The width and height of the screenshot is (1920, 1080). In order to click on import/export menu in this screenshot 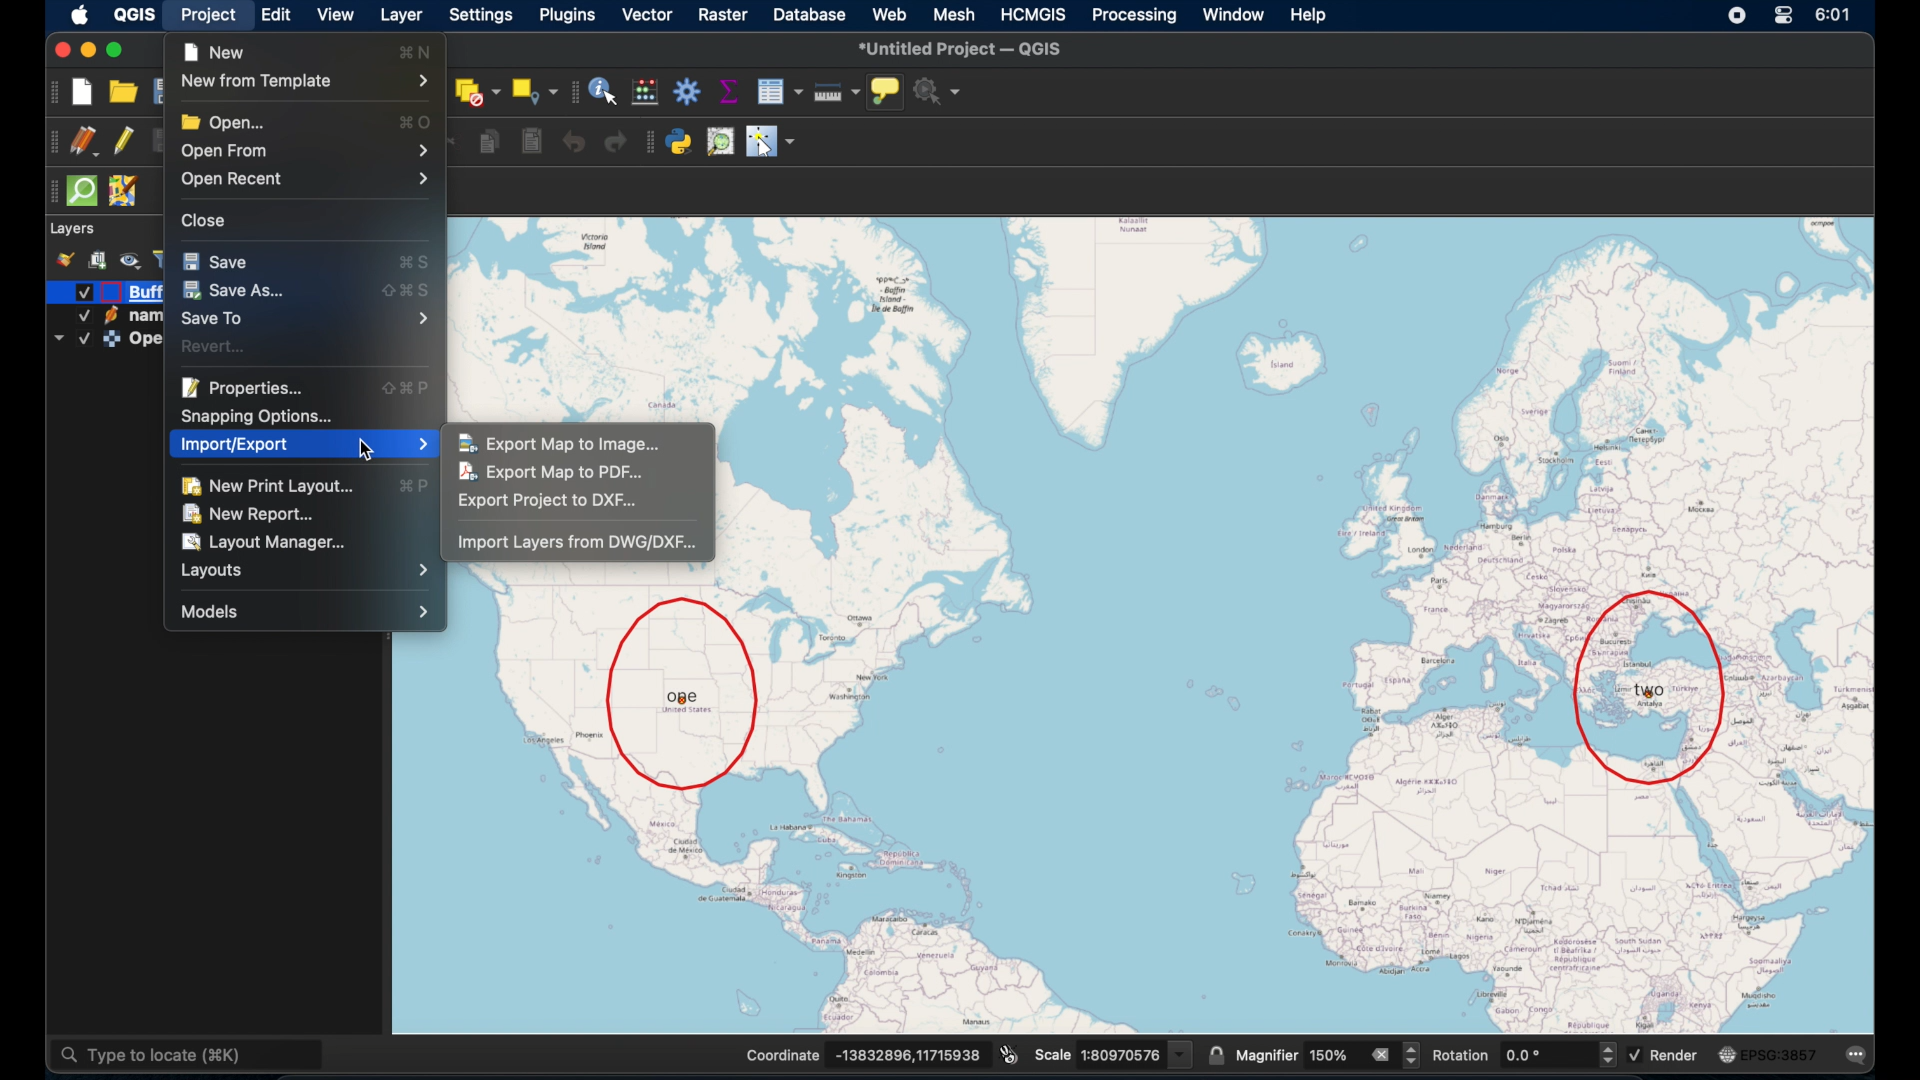, I will do `click(304, 446)`.